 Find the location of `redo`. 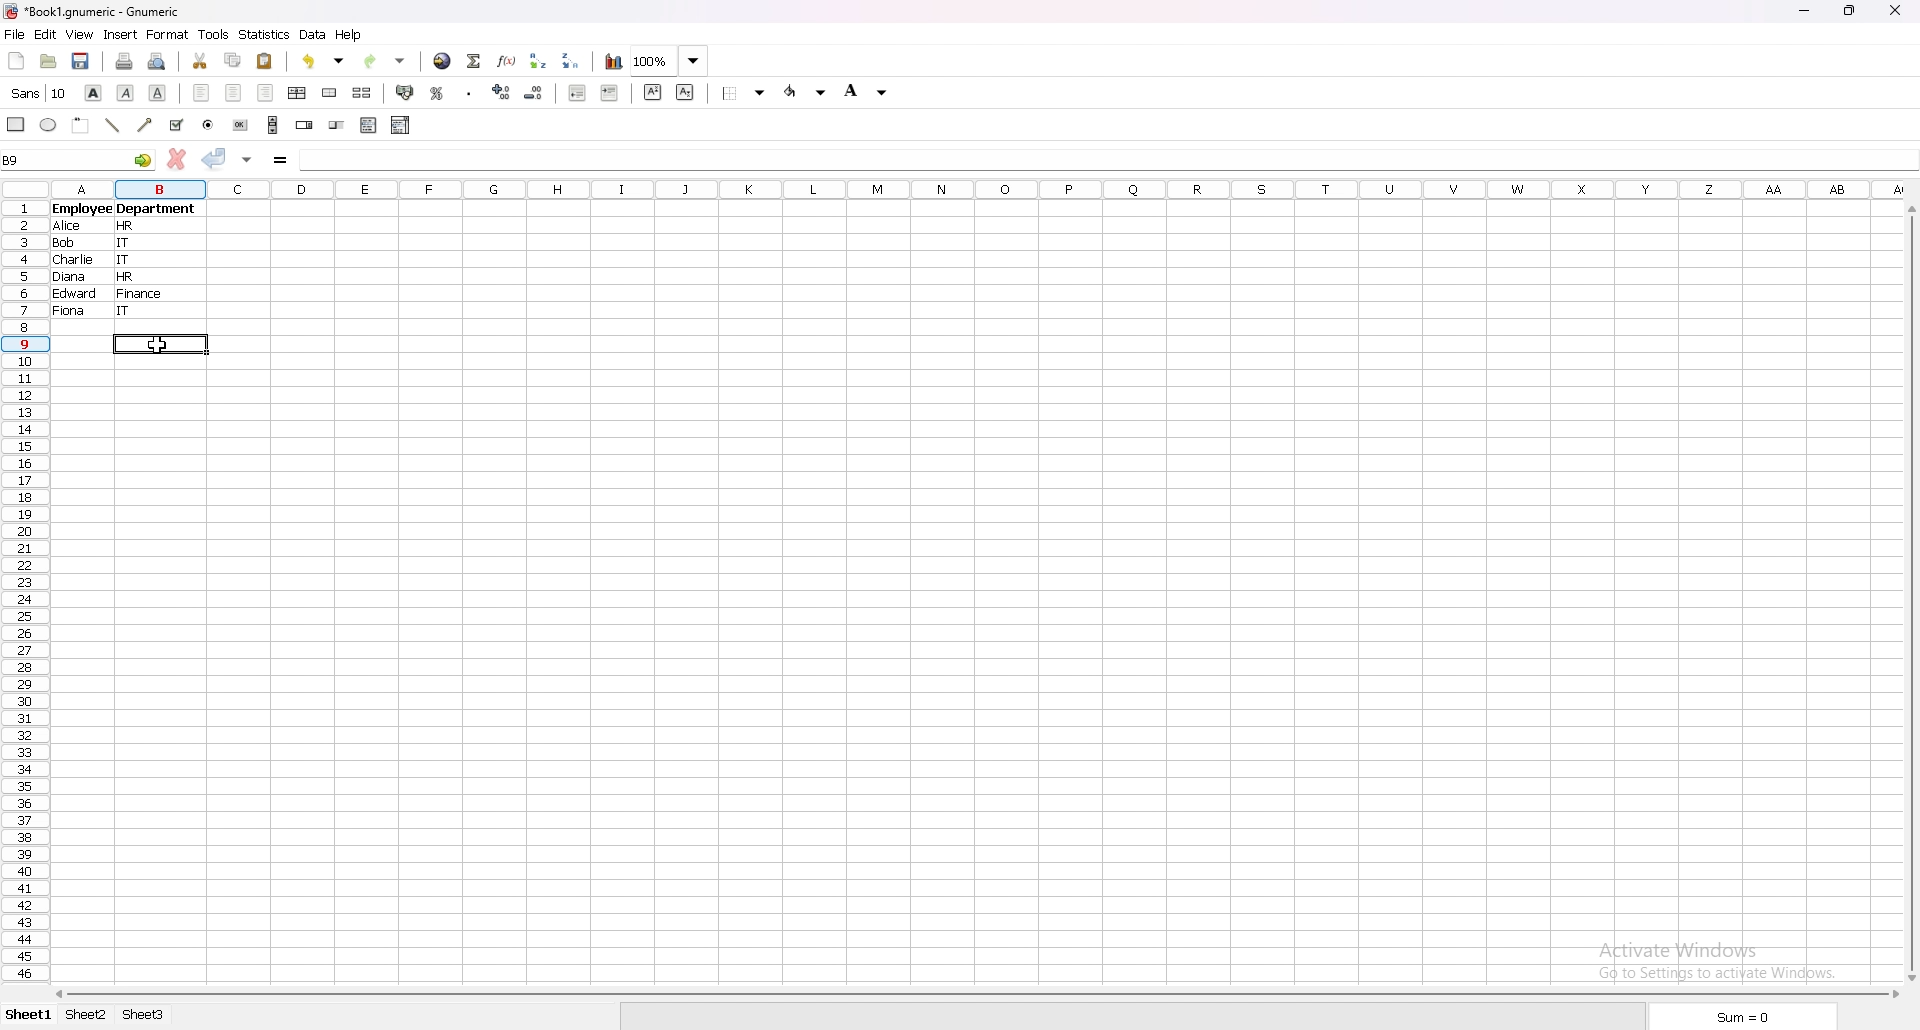

redo is located at coordinates (386, 59).